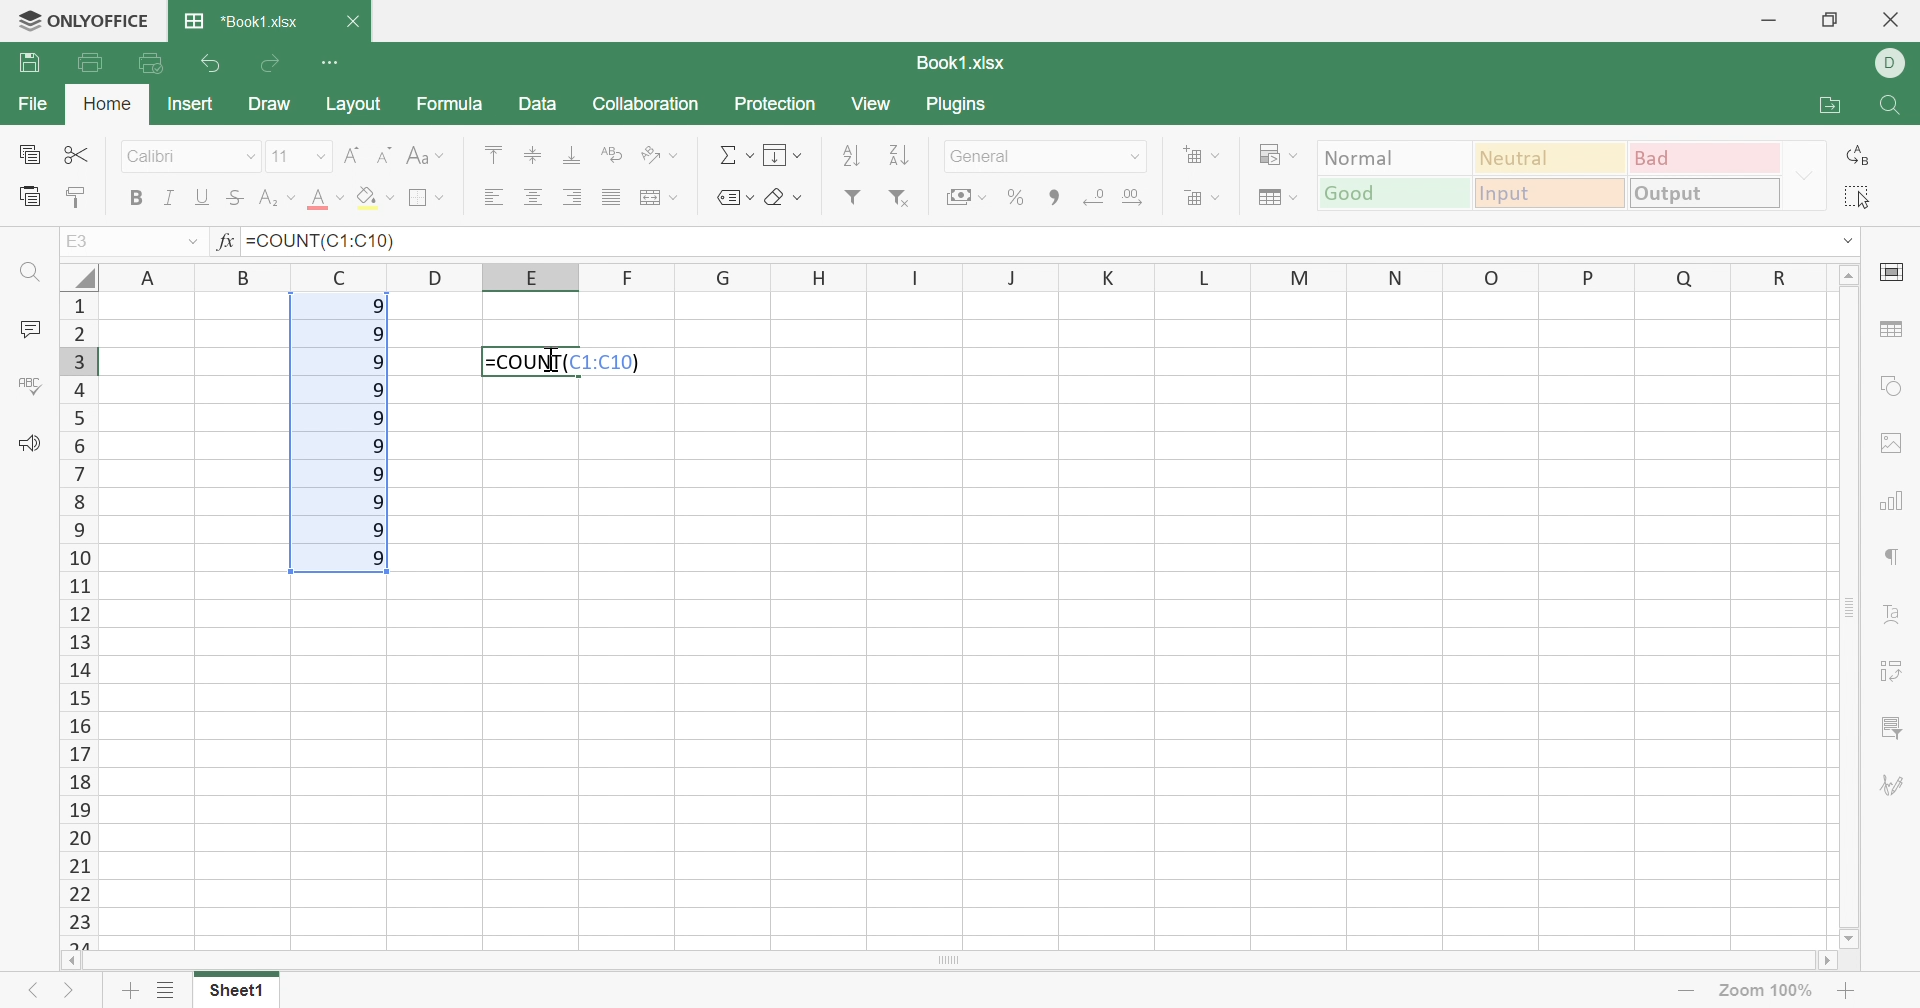 The image size is (1920, 1008). What do you see at coordinates (22, 64) in the screenshot?
I see `Save` at bounding box center [22, 64].